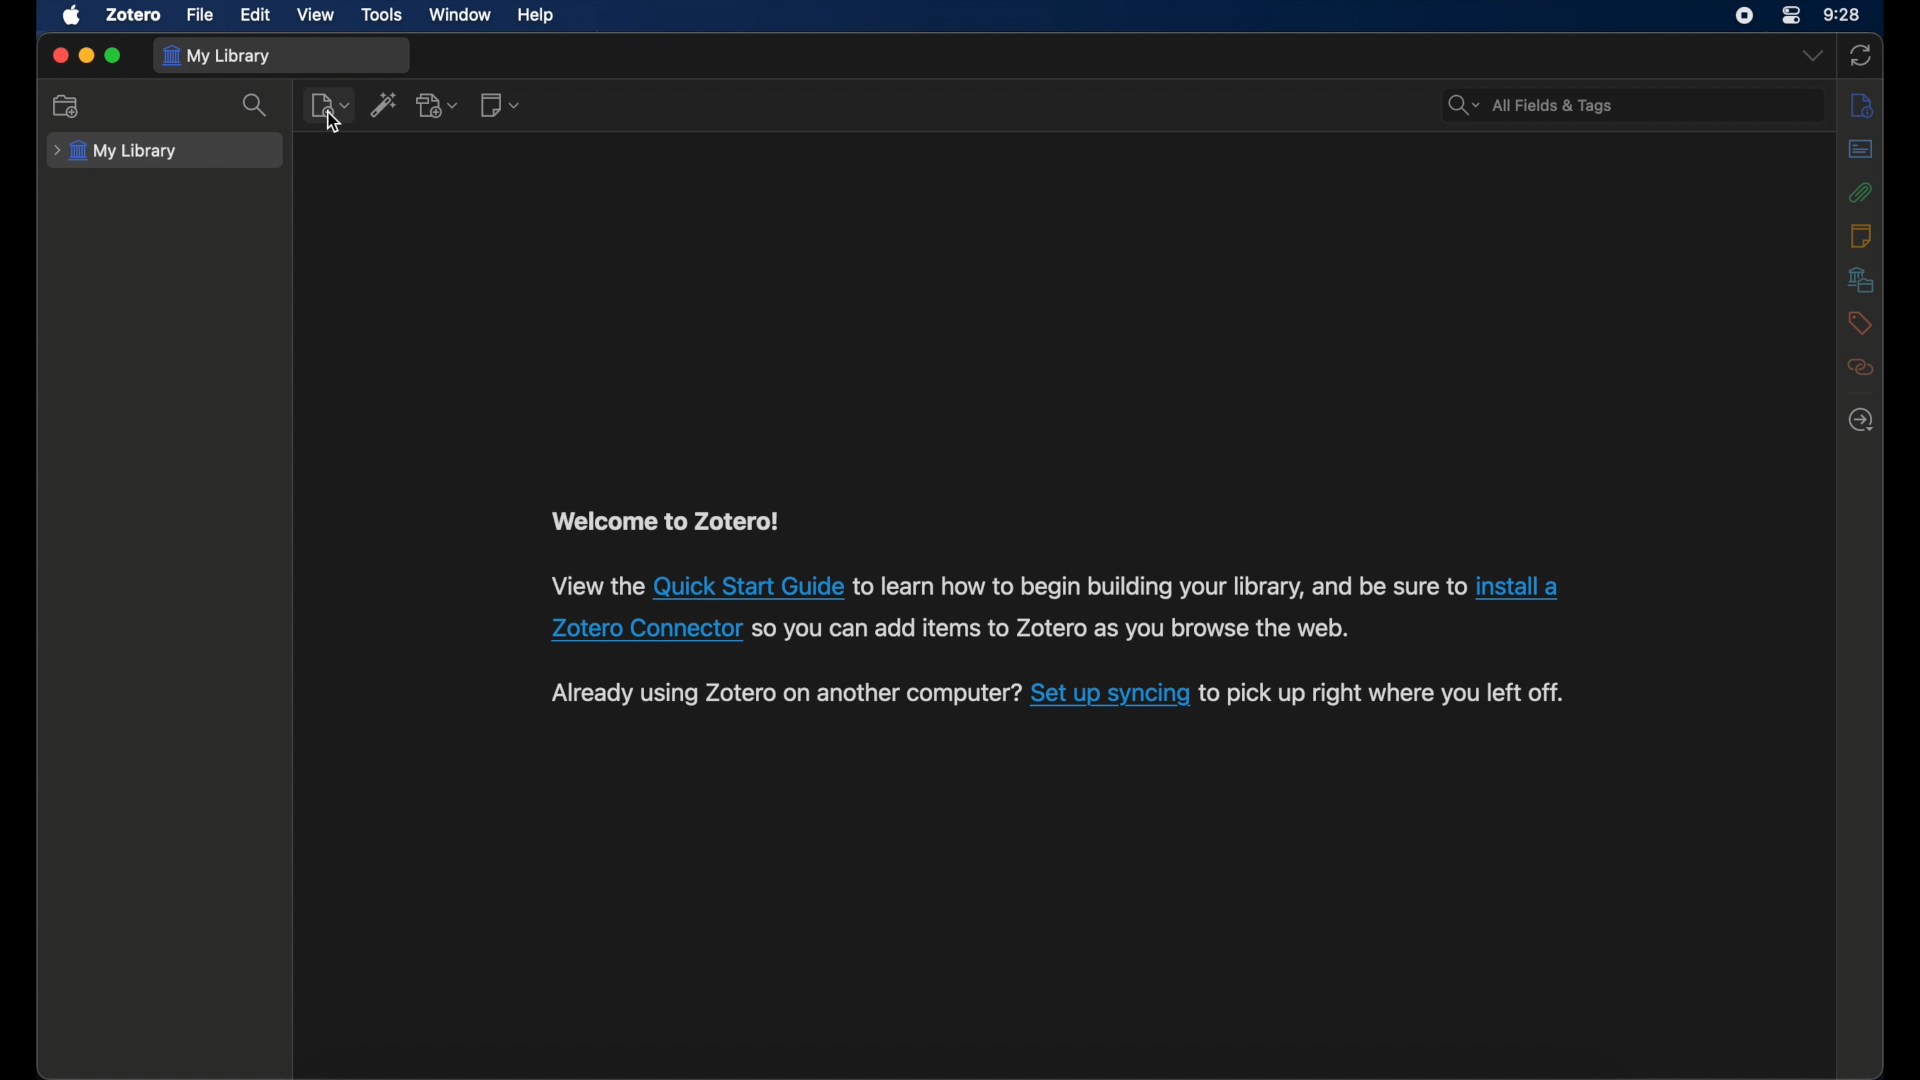 Image resolution: width=1920 pixels, height=1080 pixels. What do you see at coordinates (1861, 149) in the screenshot?
I see `abstract` at bounding box center [1861, 149].